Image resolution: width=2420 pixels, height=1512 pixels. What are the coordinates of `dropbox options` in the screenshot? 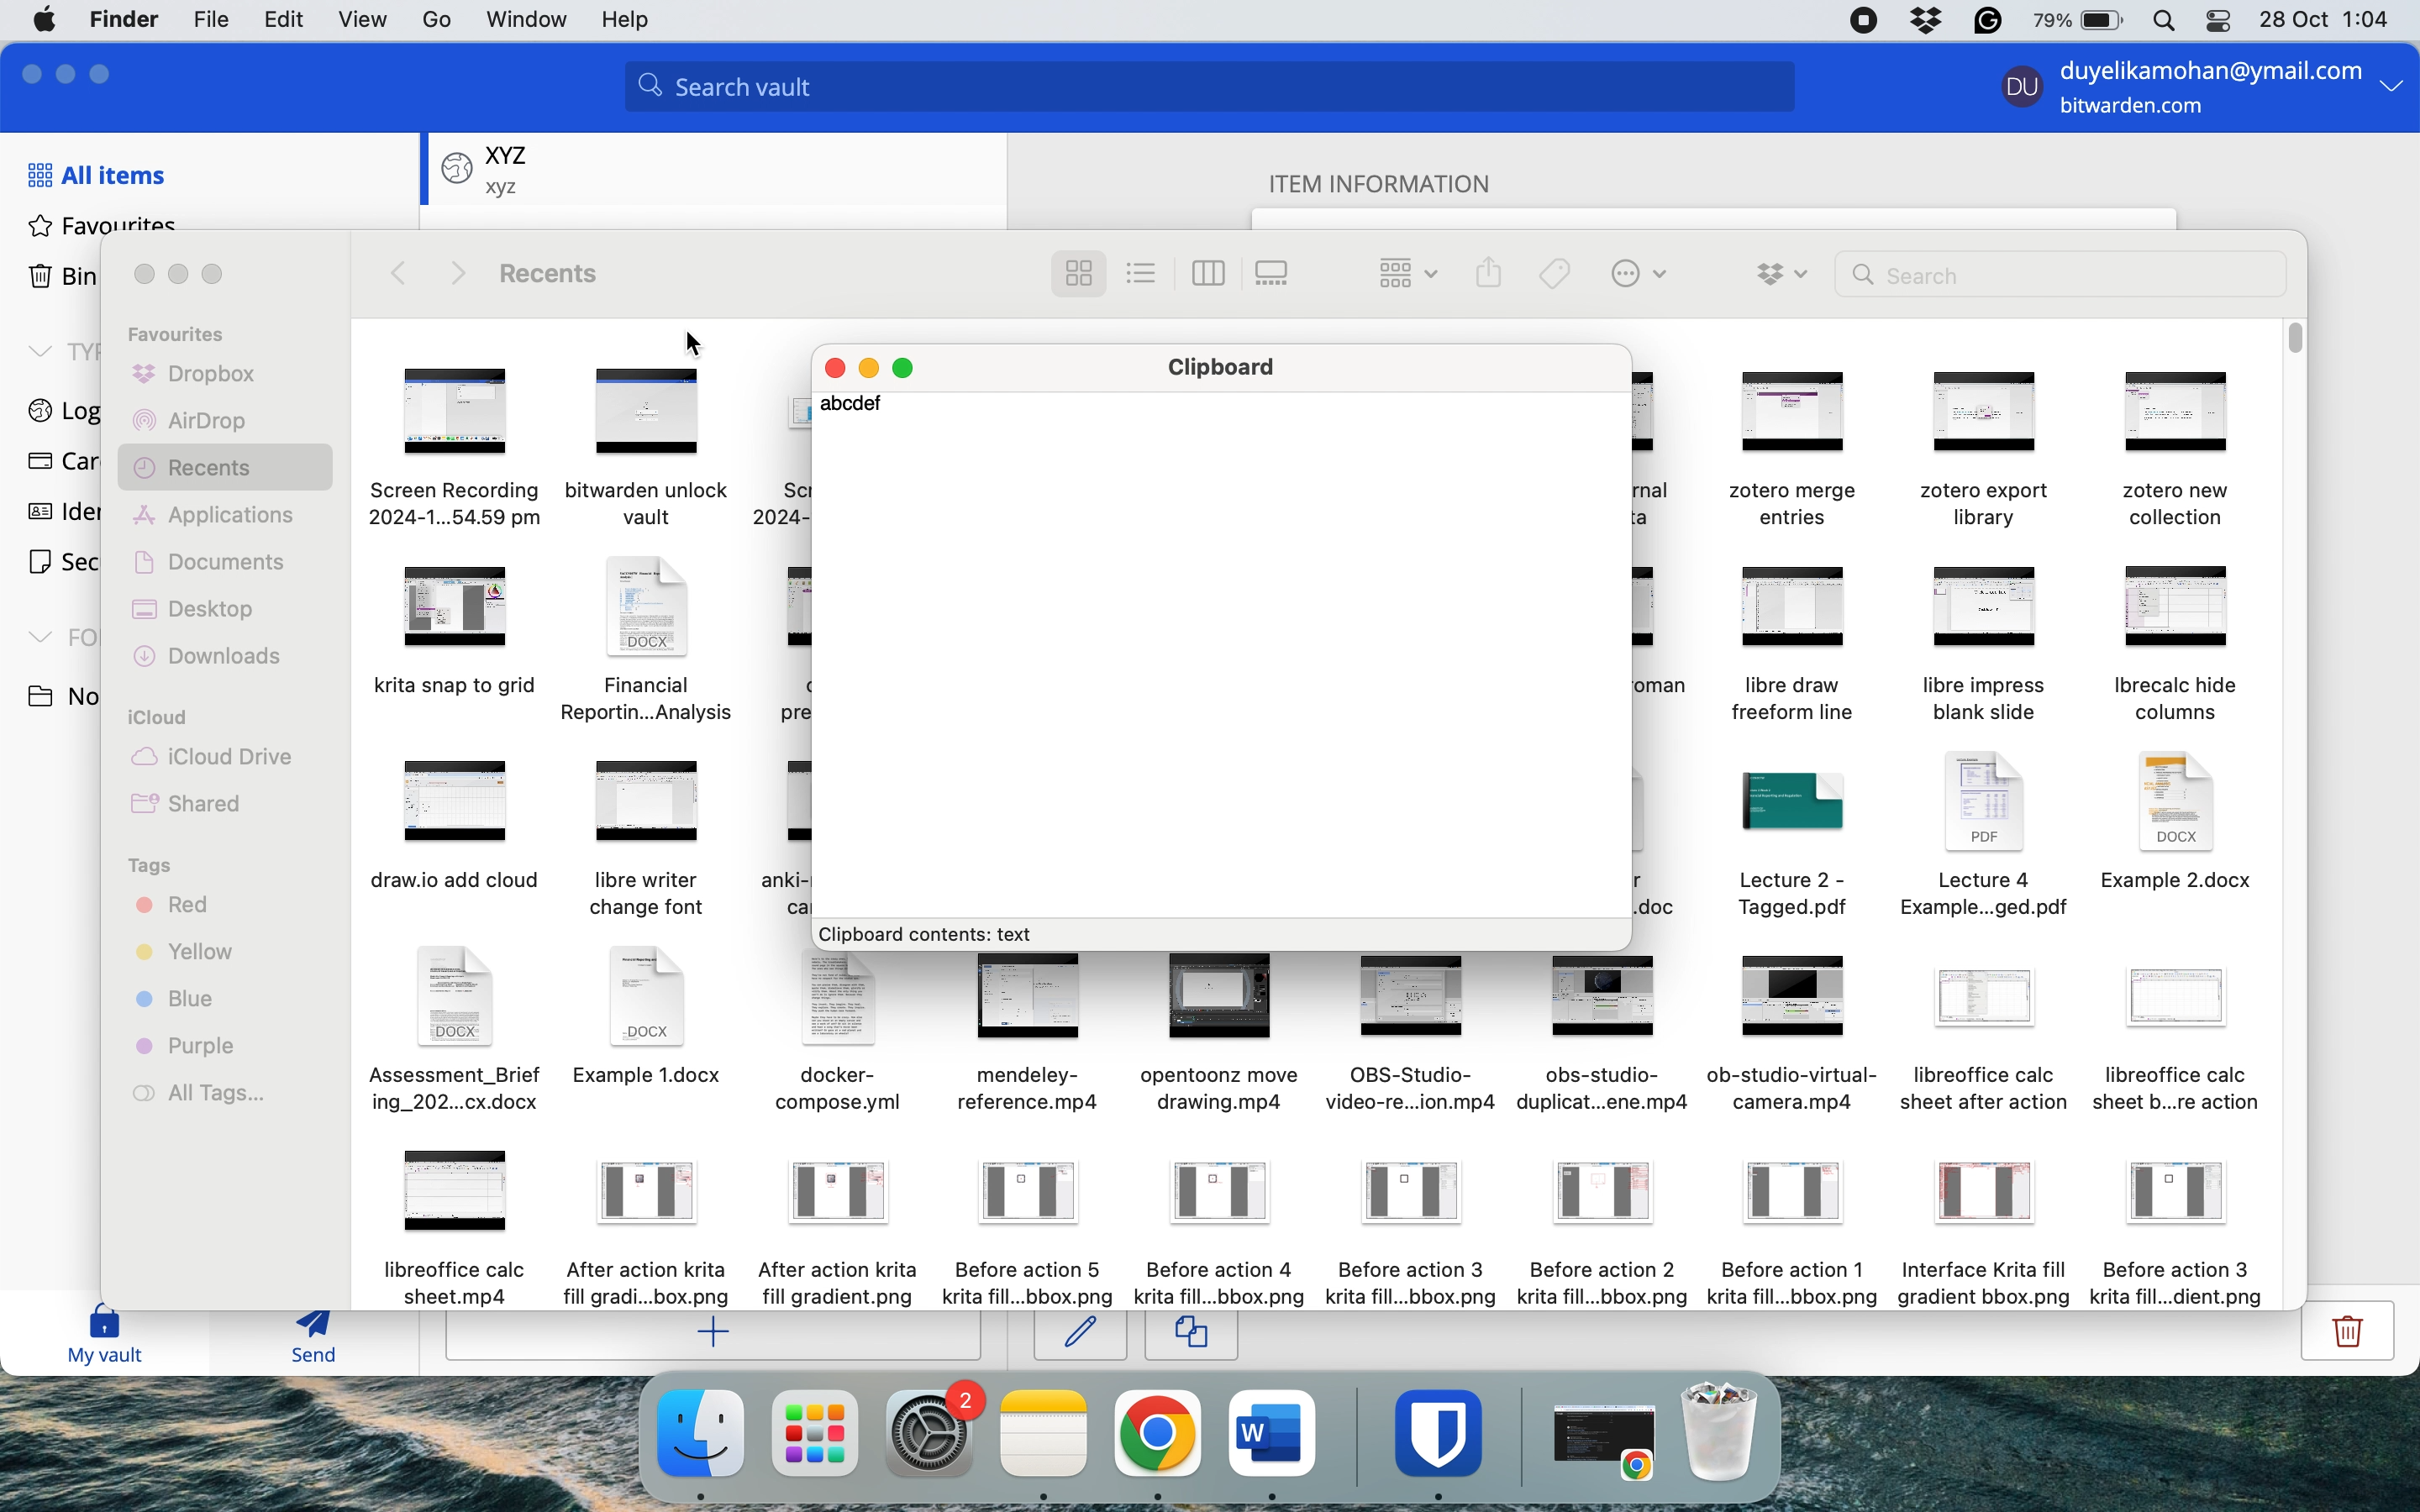 It's located at (1783, 272).